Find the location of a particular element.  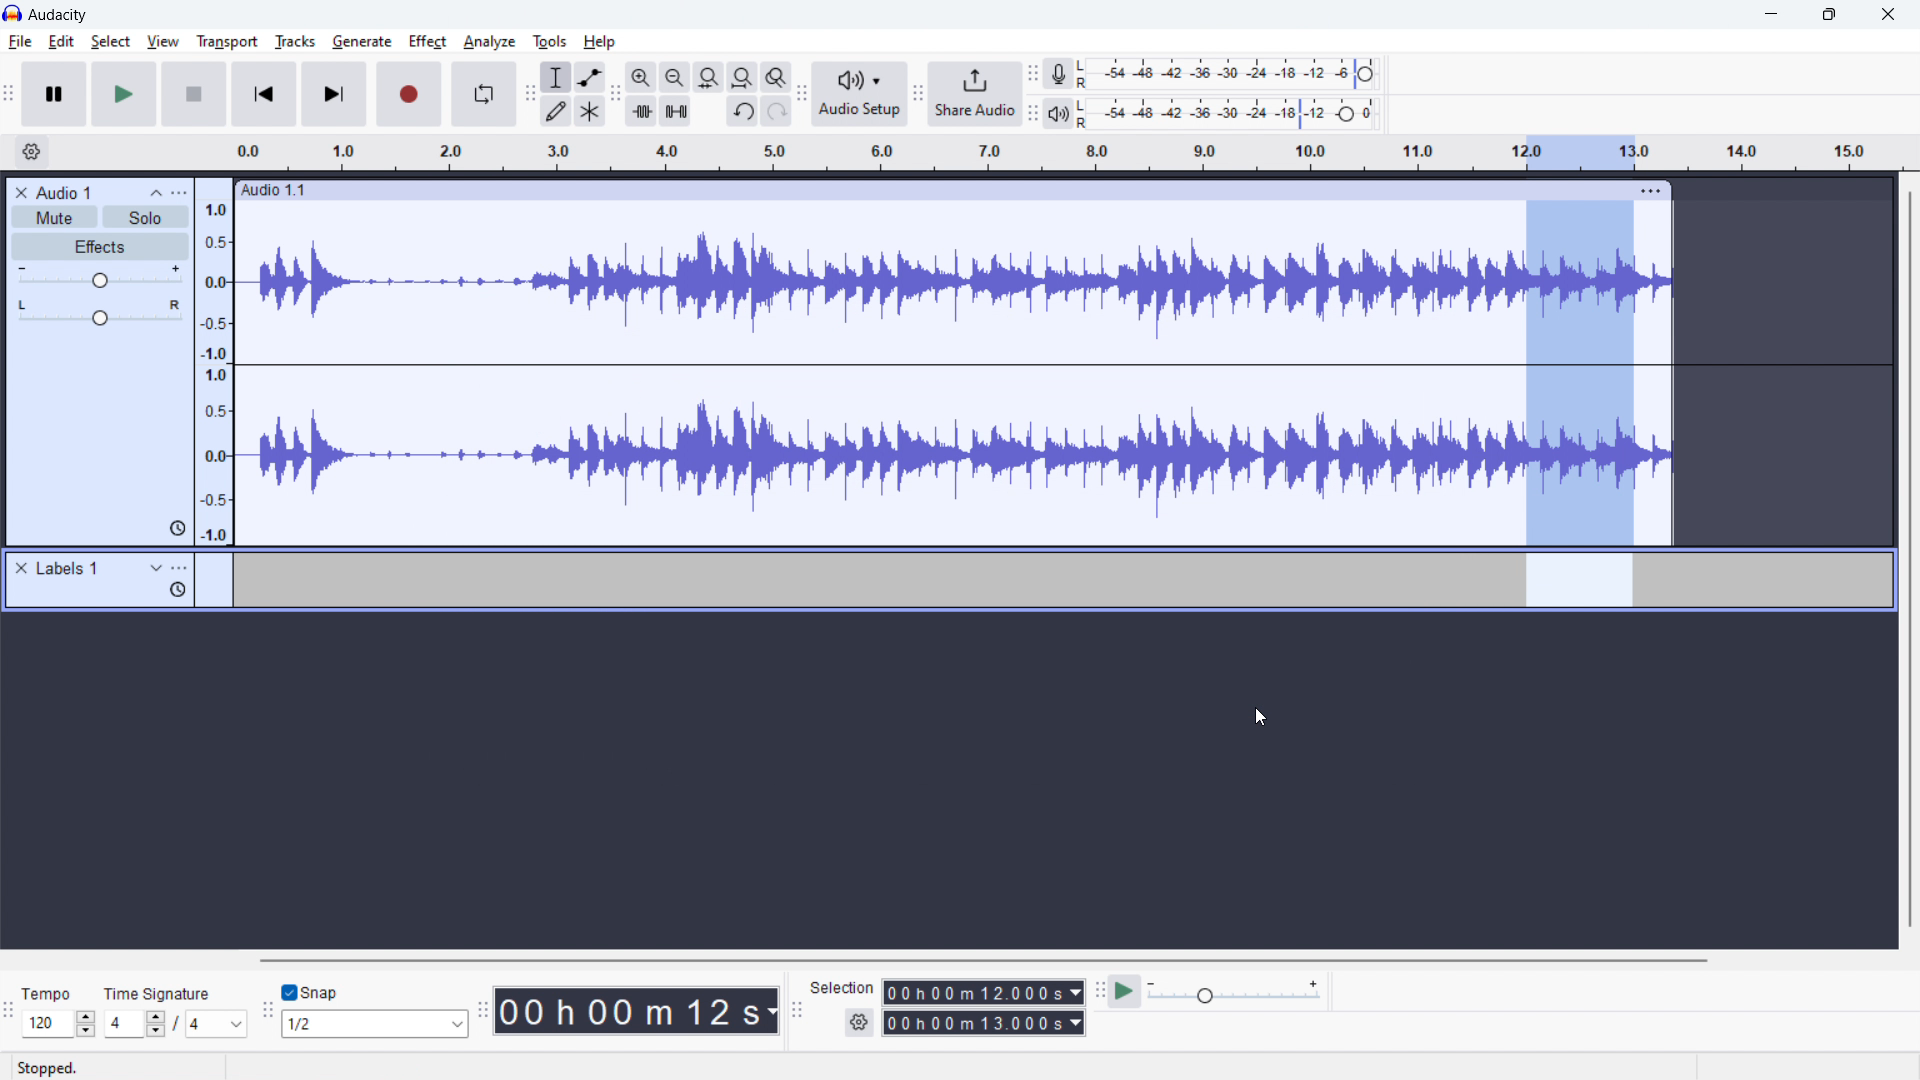

playback speed is located at coordinates (1233, 991).